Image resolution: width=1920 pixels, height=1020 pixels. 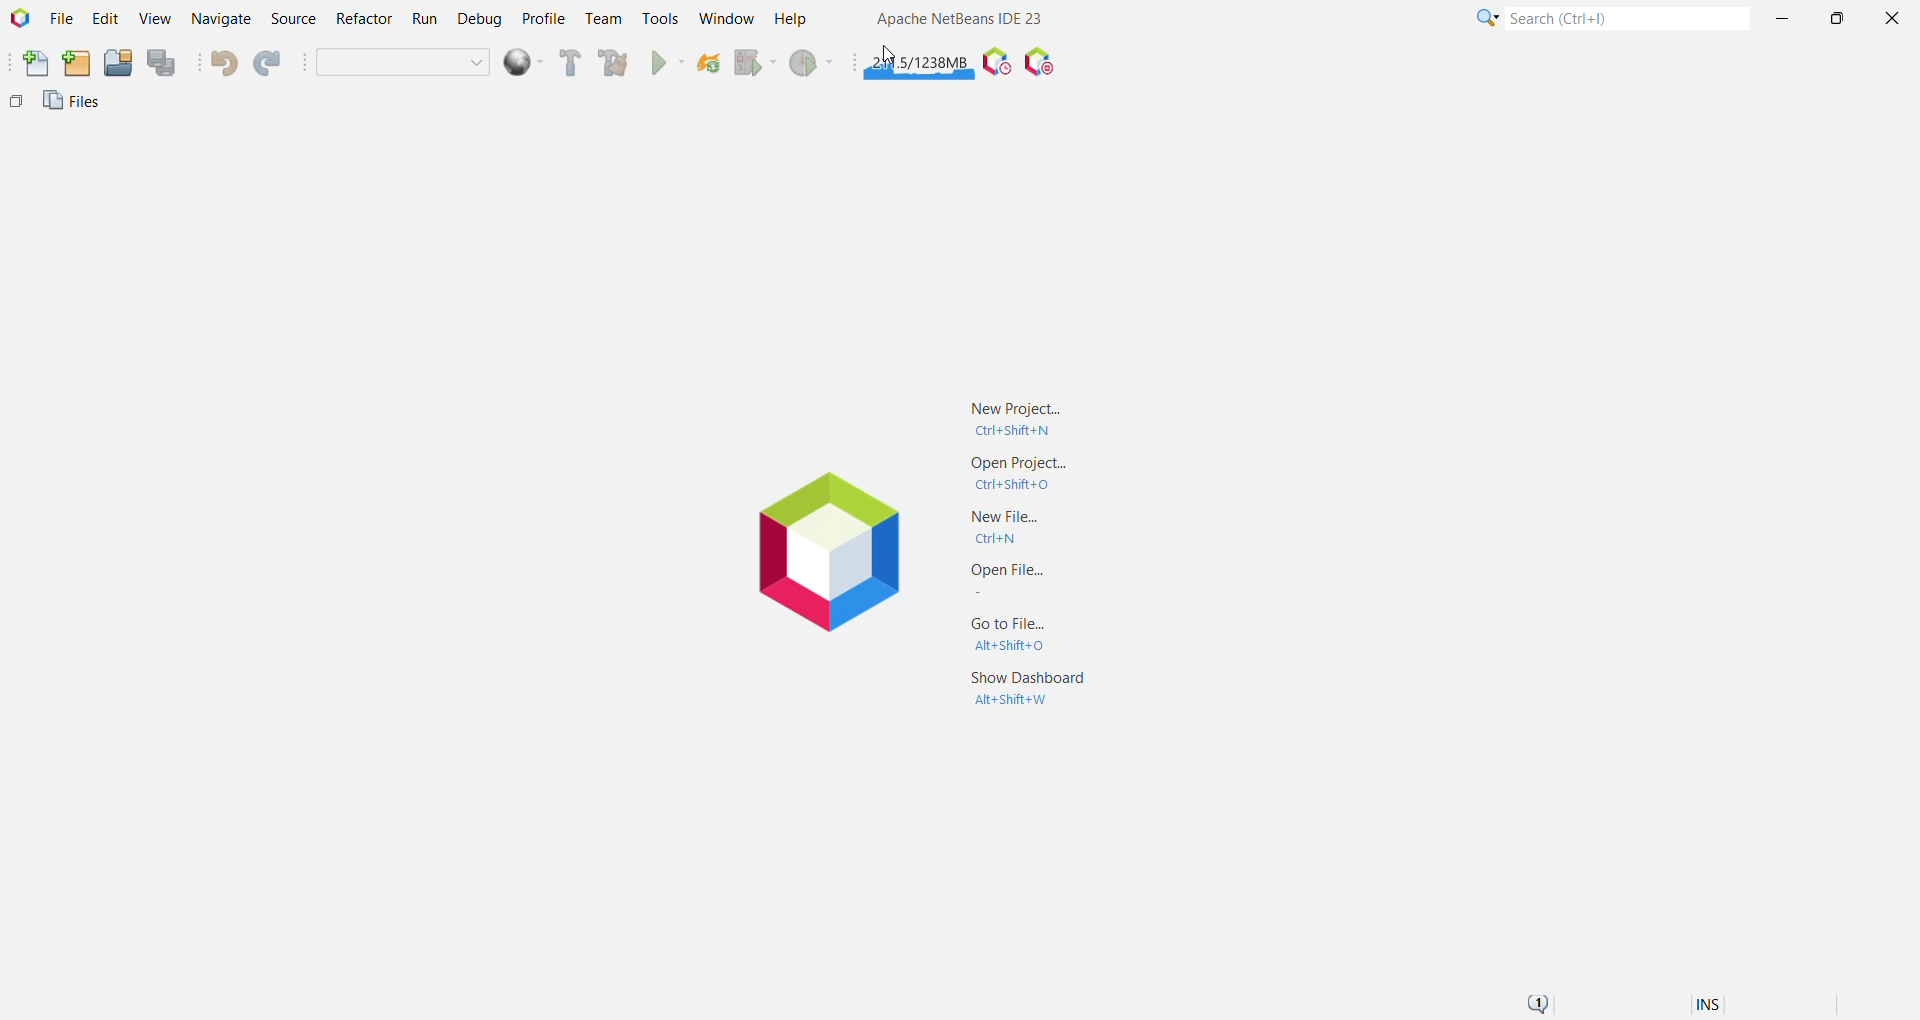 I want to click on Search, so click(x=1626, y=17).